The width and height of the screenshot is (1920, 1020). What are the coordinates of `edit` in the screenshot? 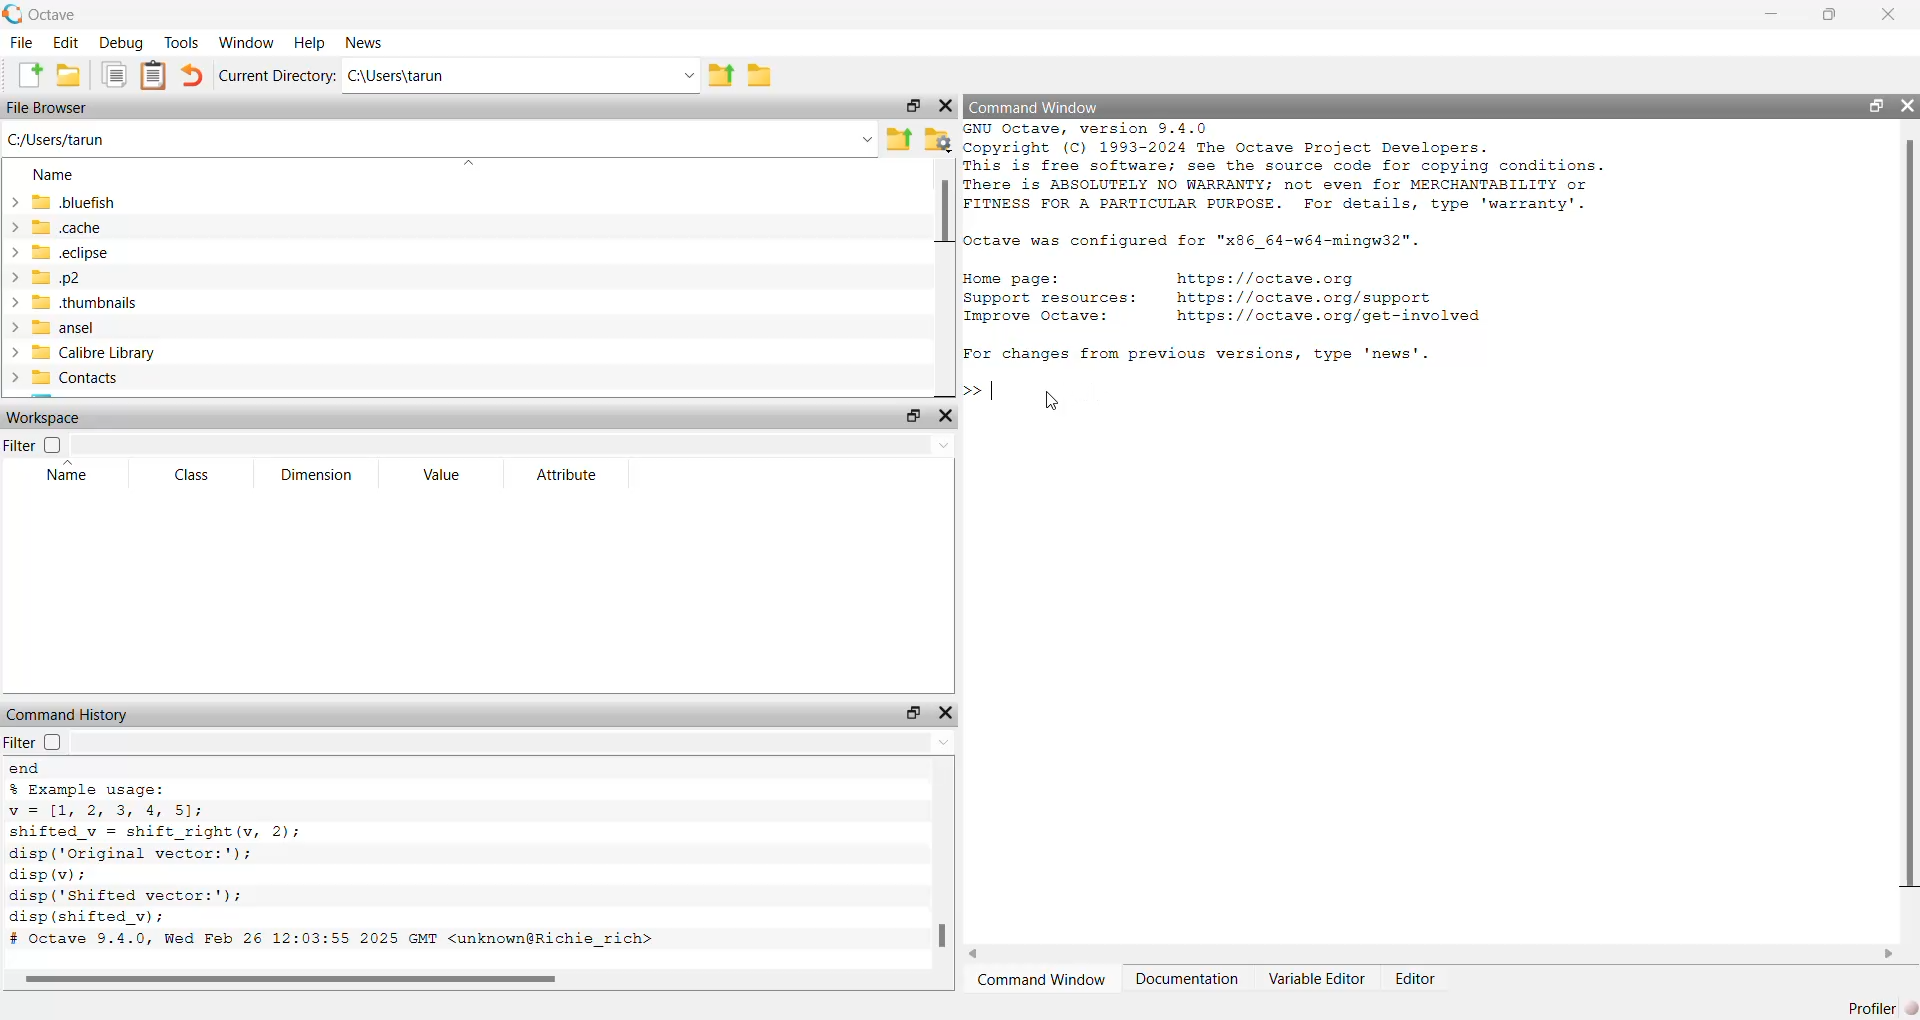 It's located at (68, 43).